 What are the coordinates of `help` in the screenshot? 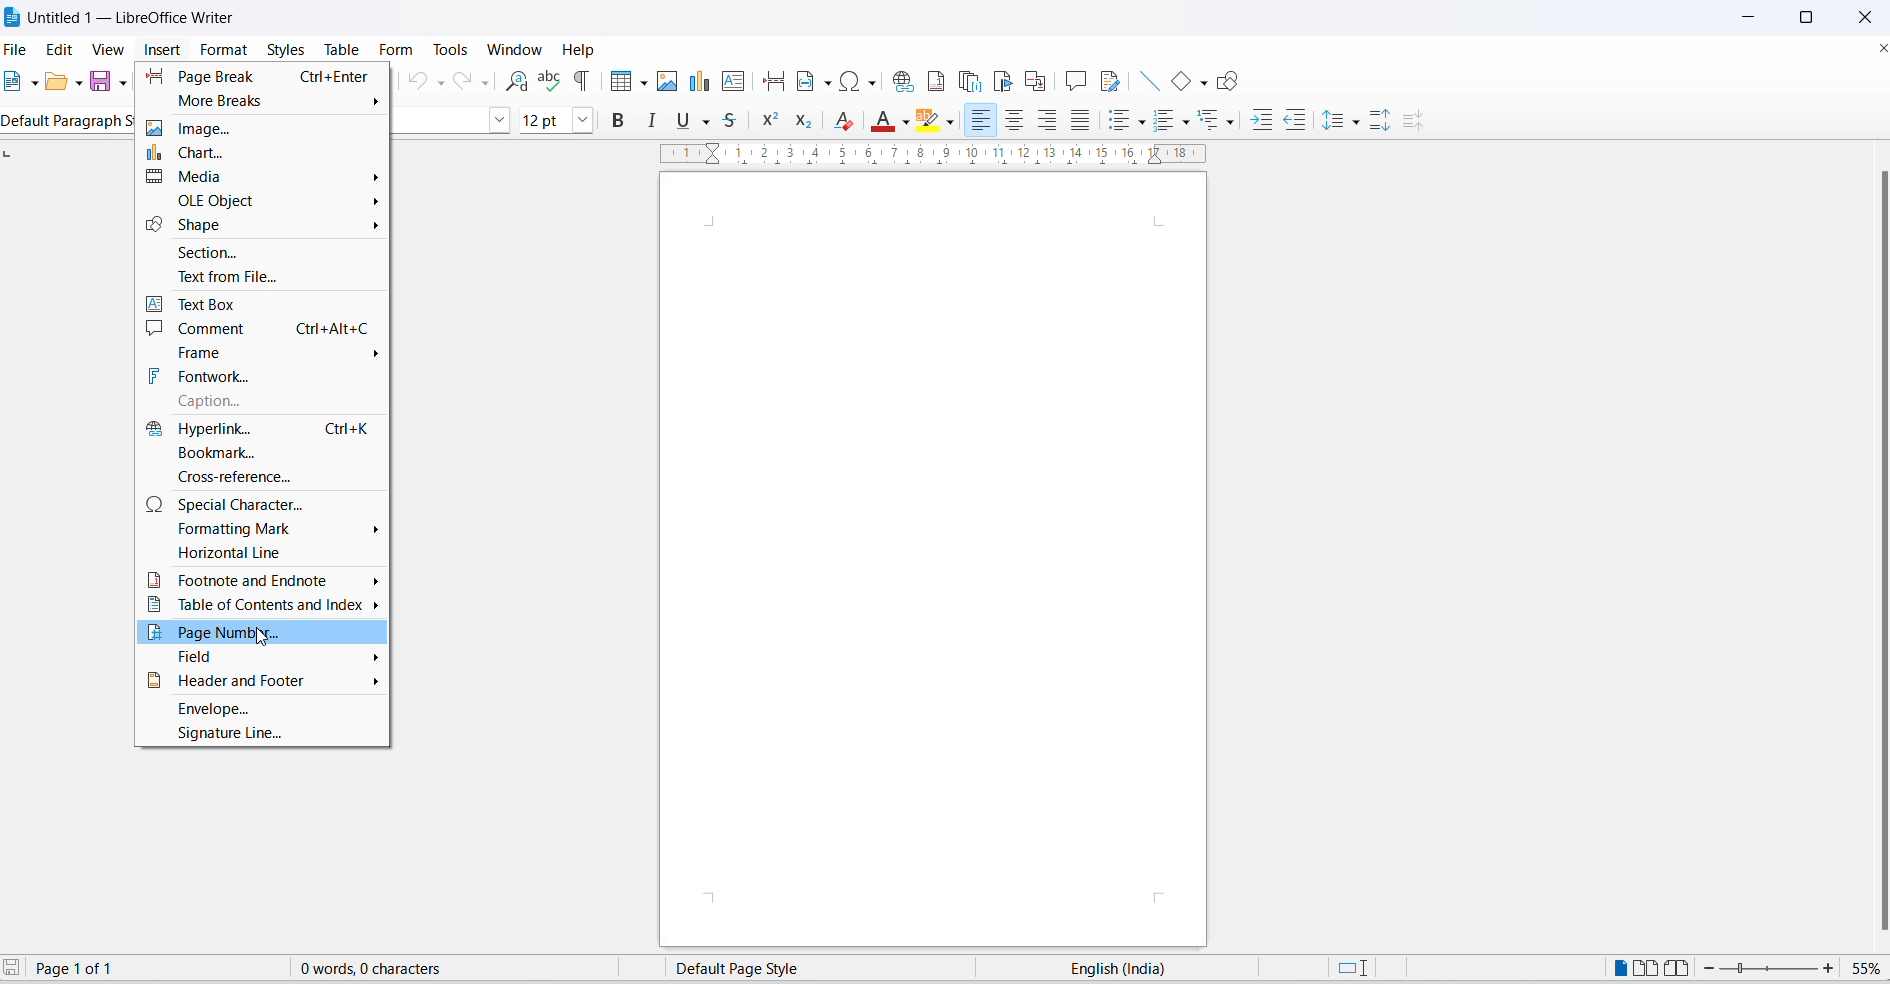 It's located at (587, 51).